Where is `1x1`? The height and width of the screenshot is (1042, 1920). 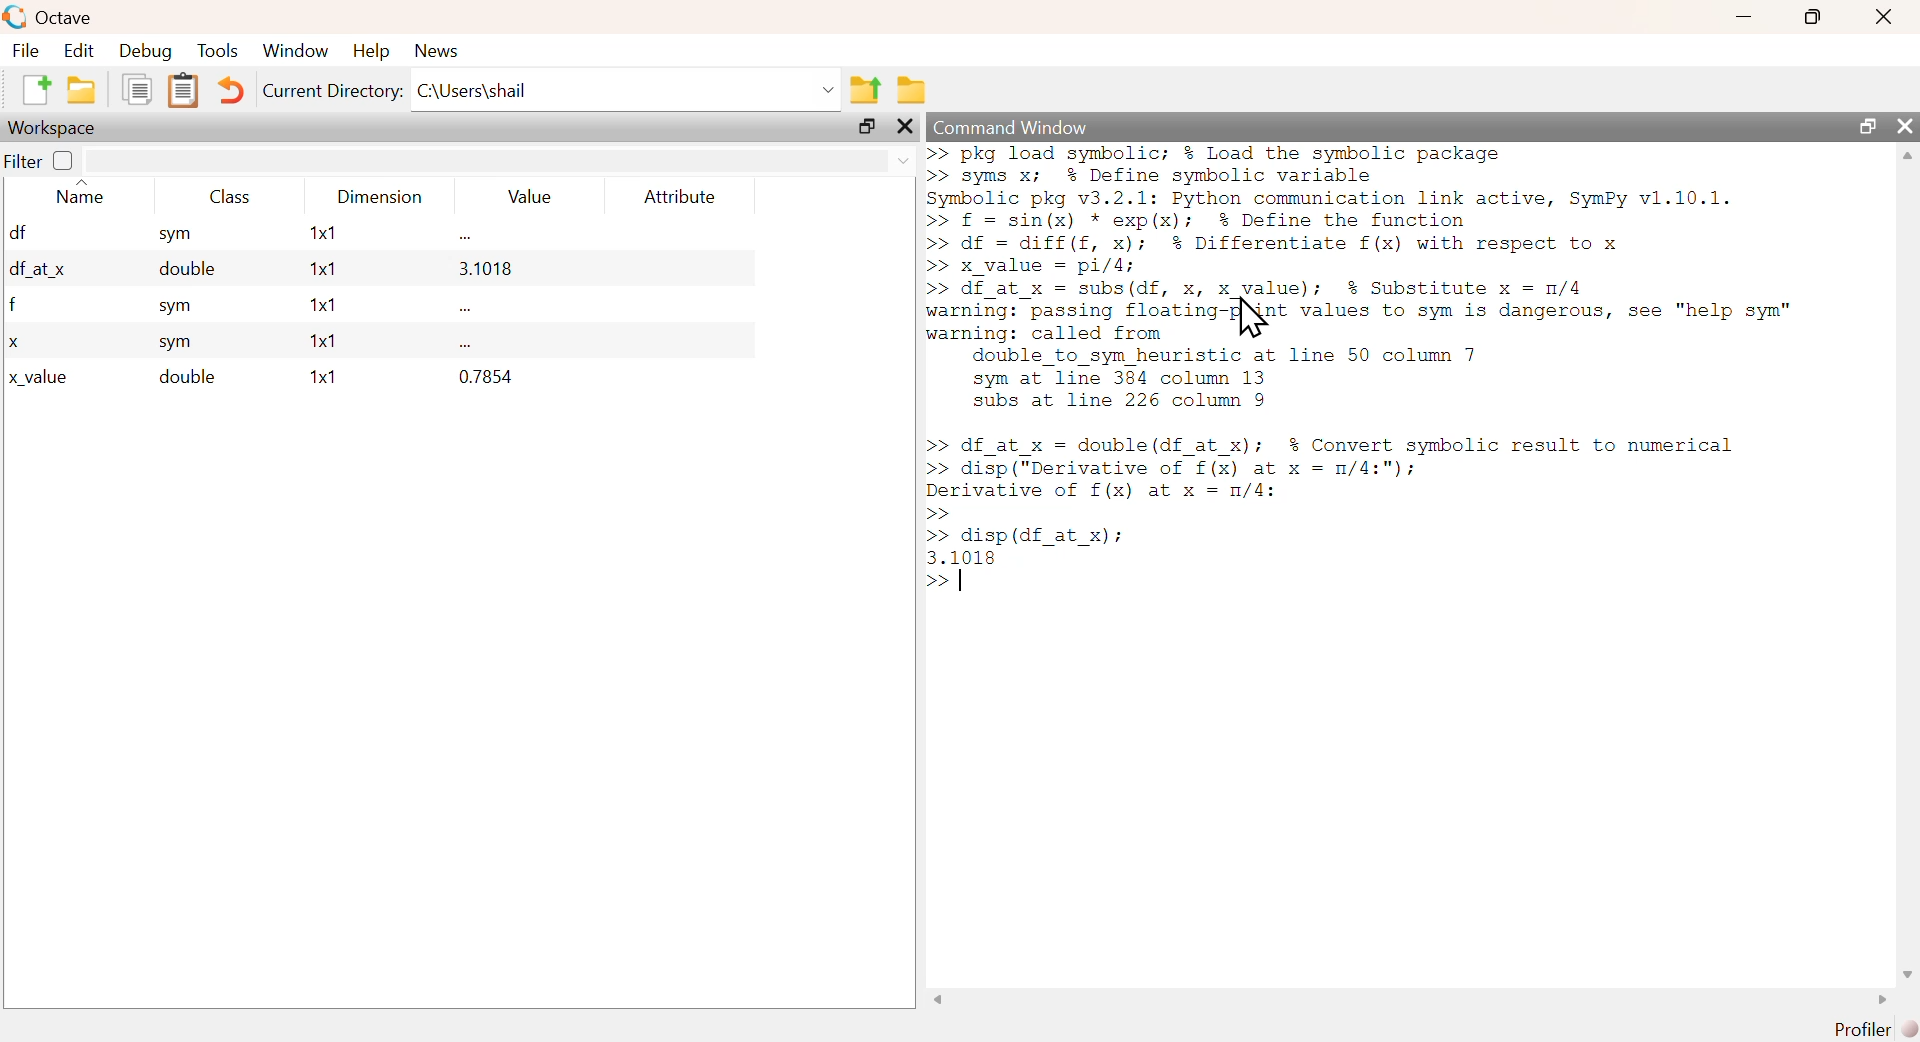 1x1 is located at coordinates (321, 377).